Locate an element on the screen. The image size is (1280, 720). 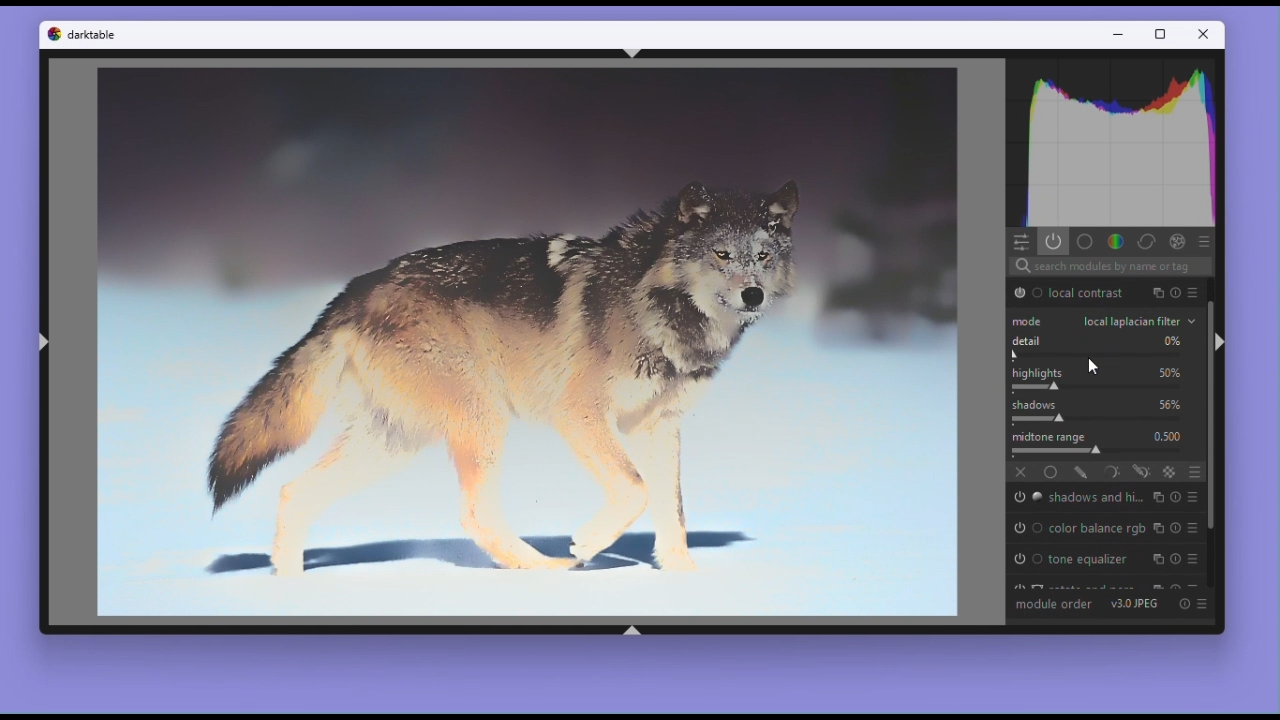
multiple instance actions is located at coordinates (1160, 528).